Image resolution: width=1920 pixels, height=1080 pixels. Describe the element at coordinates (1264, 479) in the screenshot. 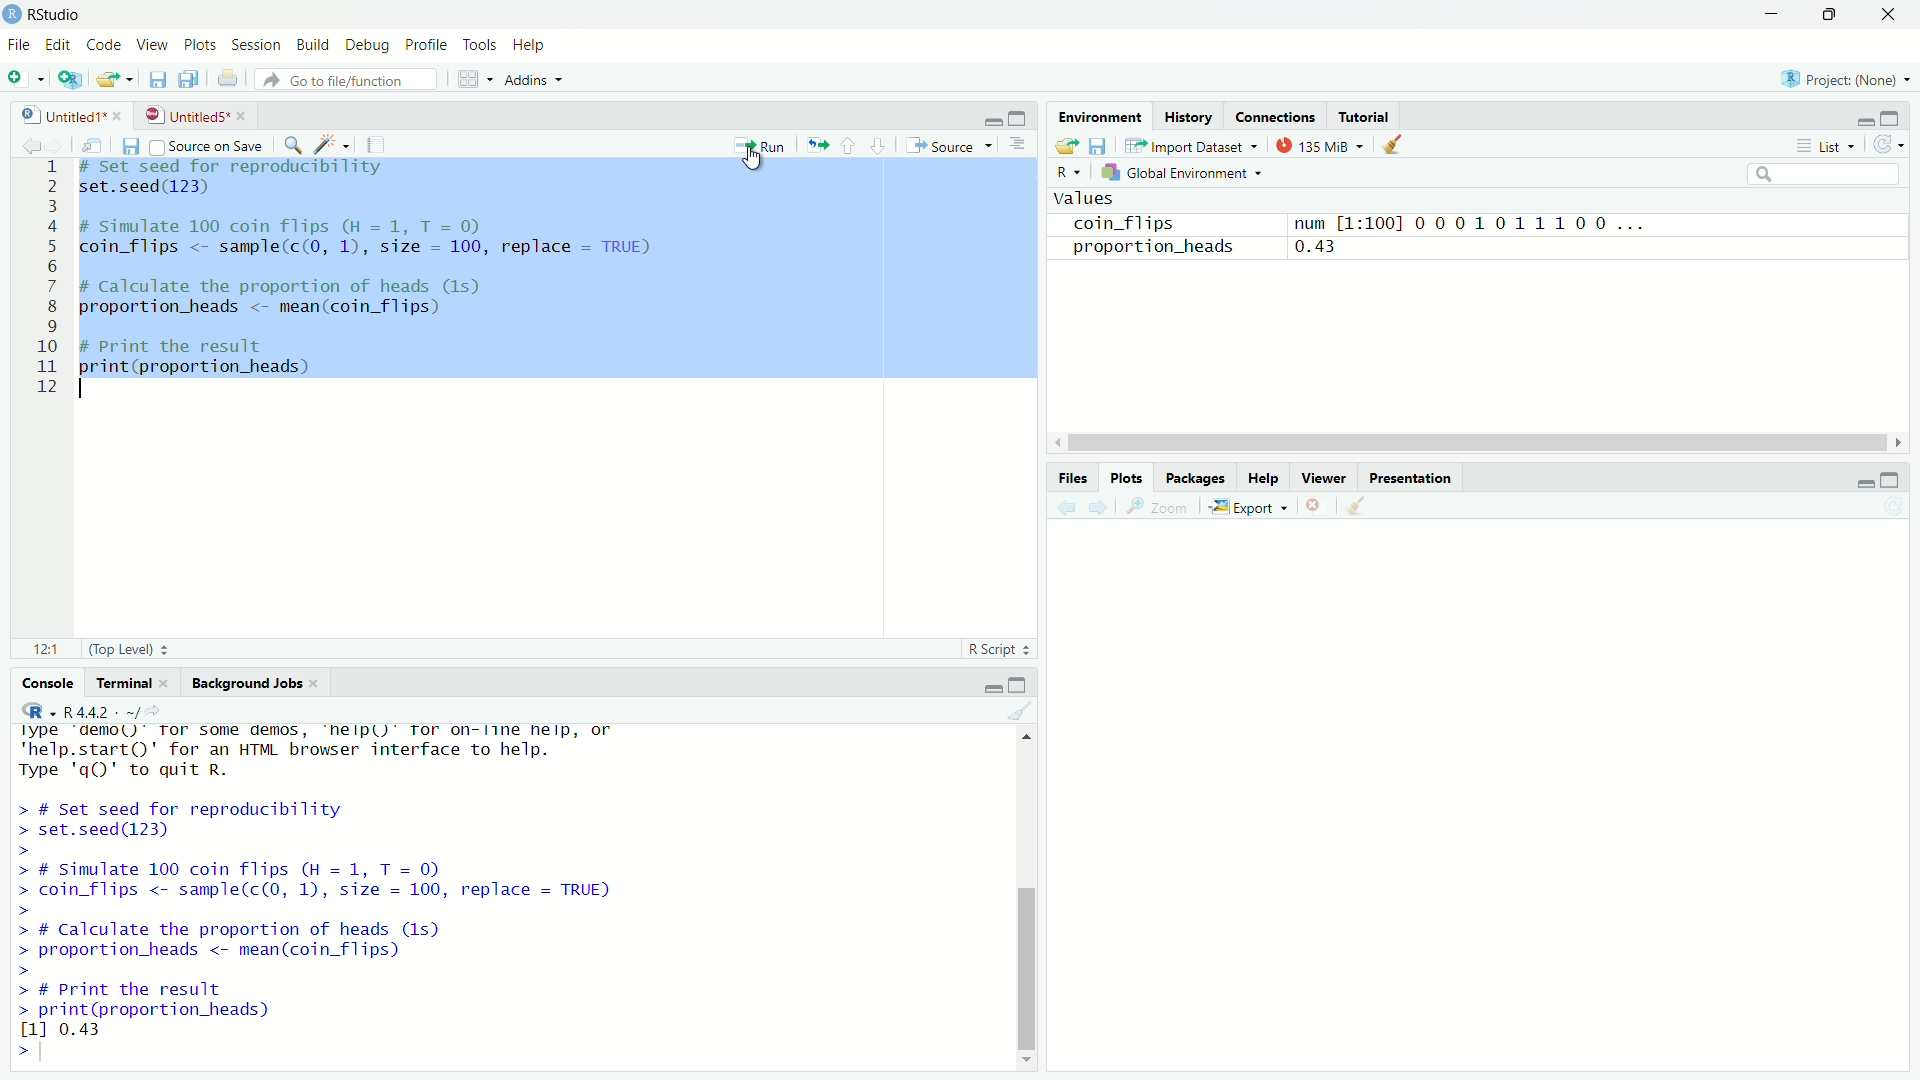

I see `Help` at that location.